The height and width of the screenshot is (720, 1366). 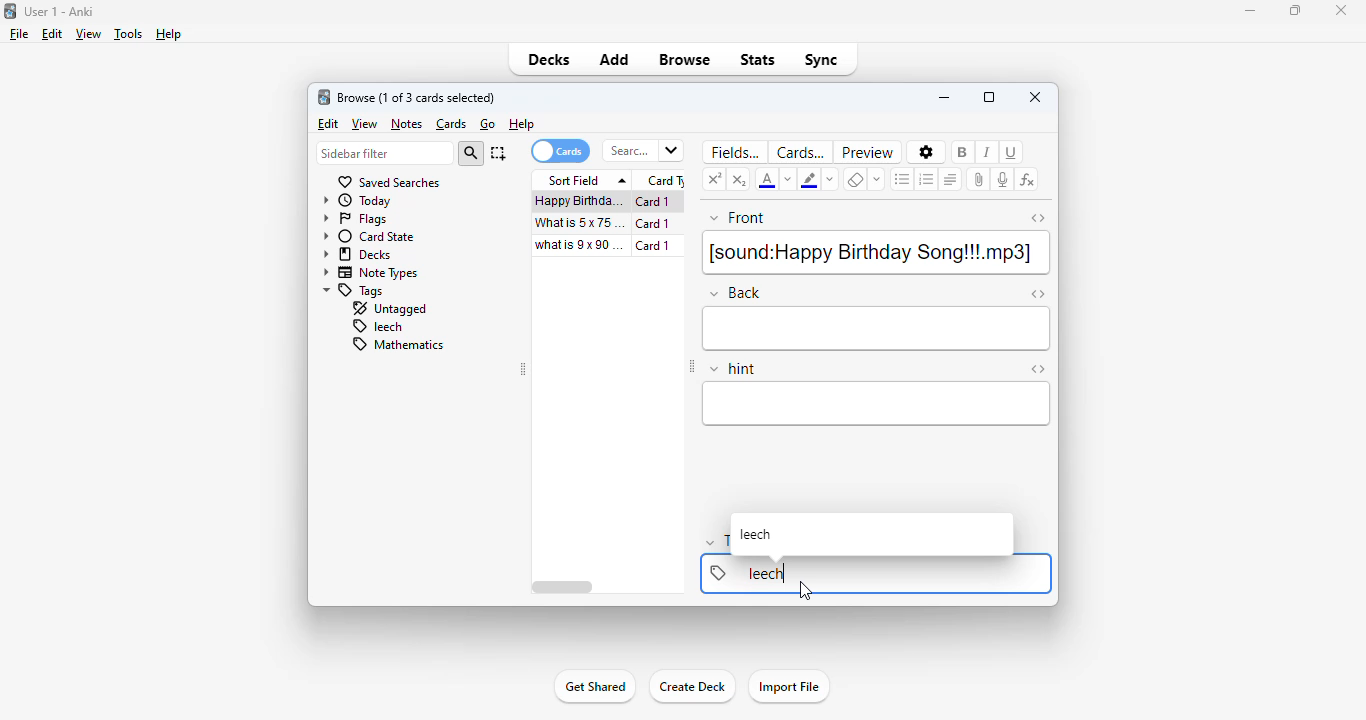 What do you see at coordinates (324, 97) in the screenshot?
I see `logo` at bounding box center [324, 97].